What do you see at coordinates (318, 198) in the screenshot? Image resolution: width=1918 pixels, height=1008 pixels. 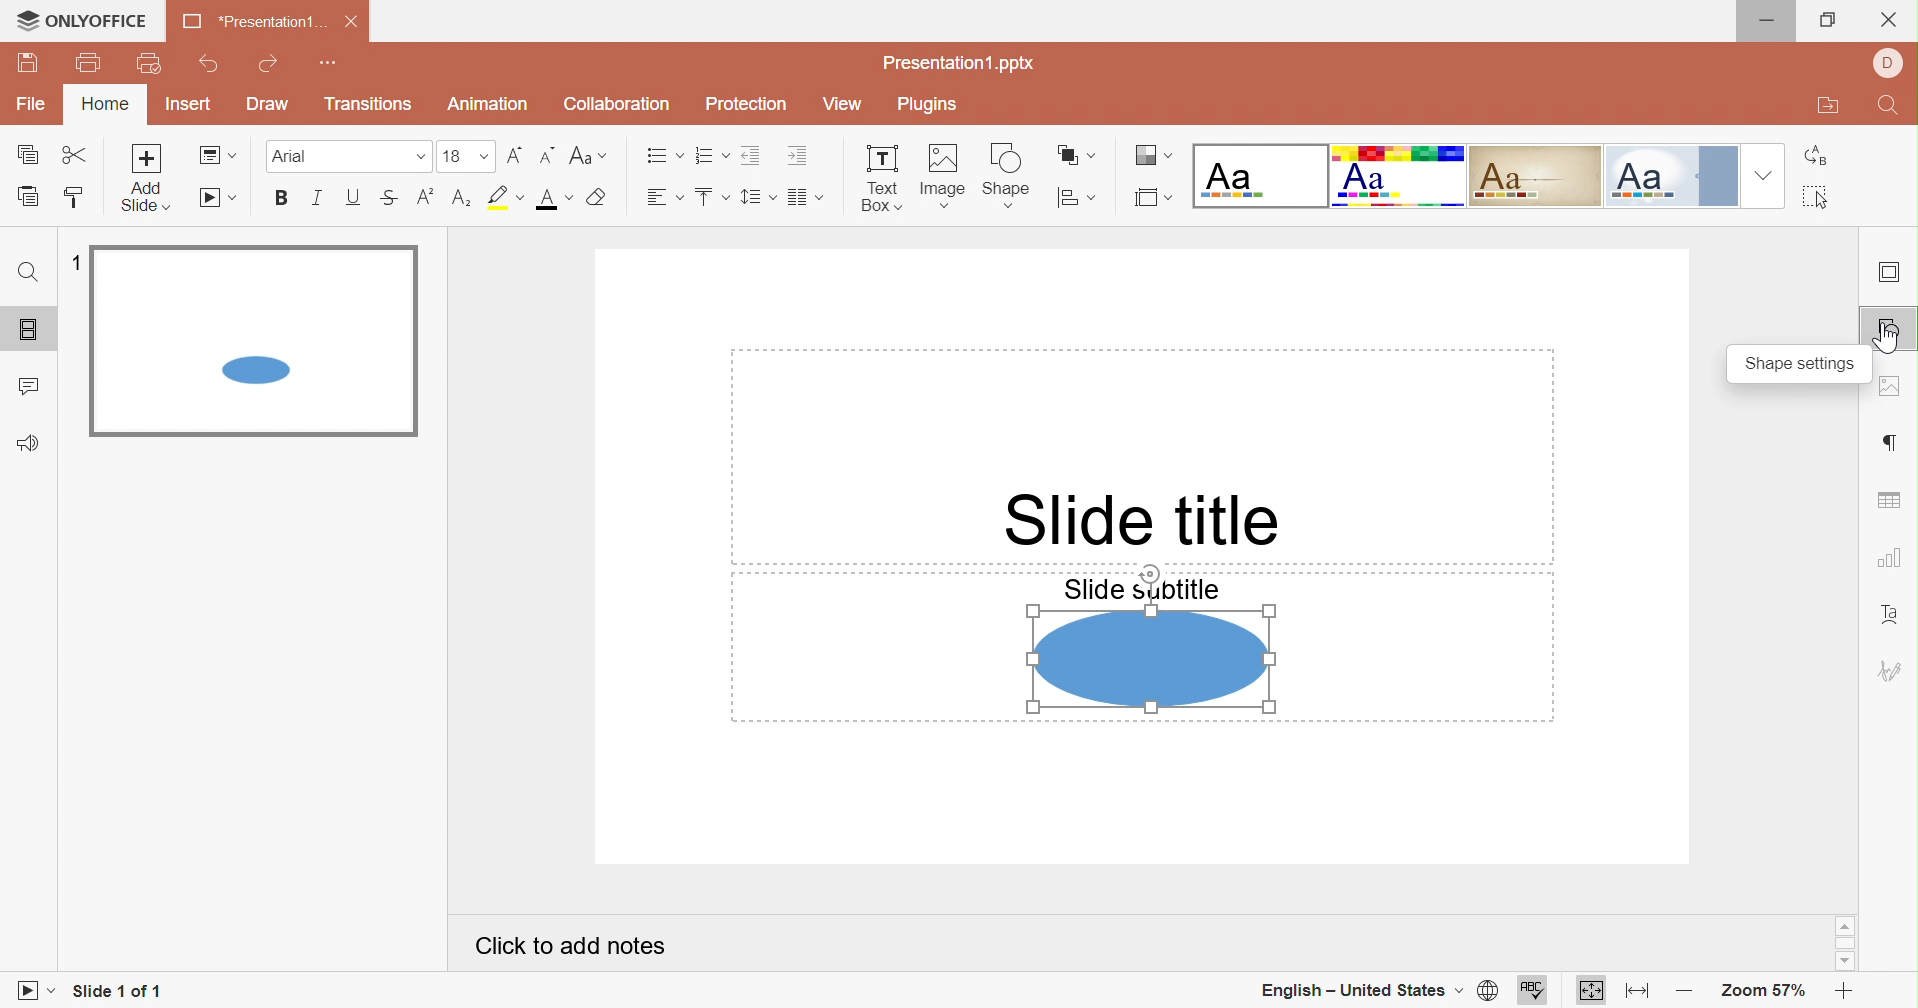 I see `Italic` at bounding box center [318, 198].